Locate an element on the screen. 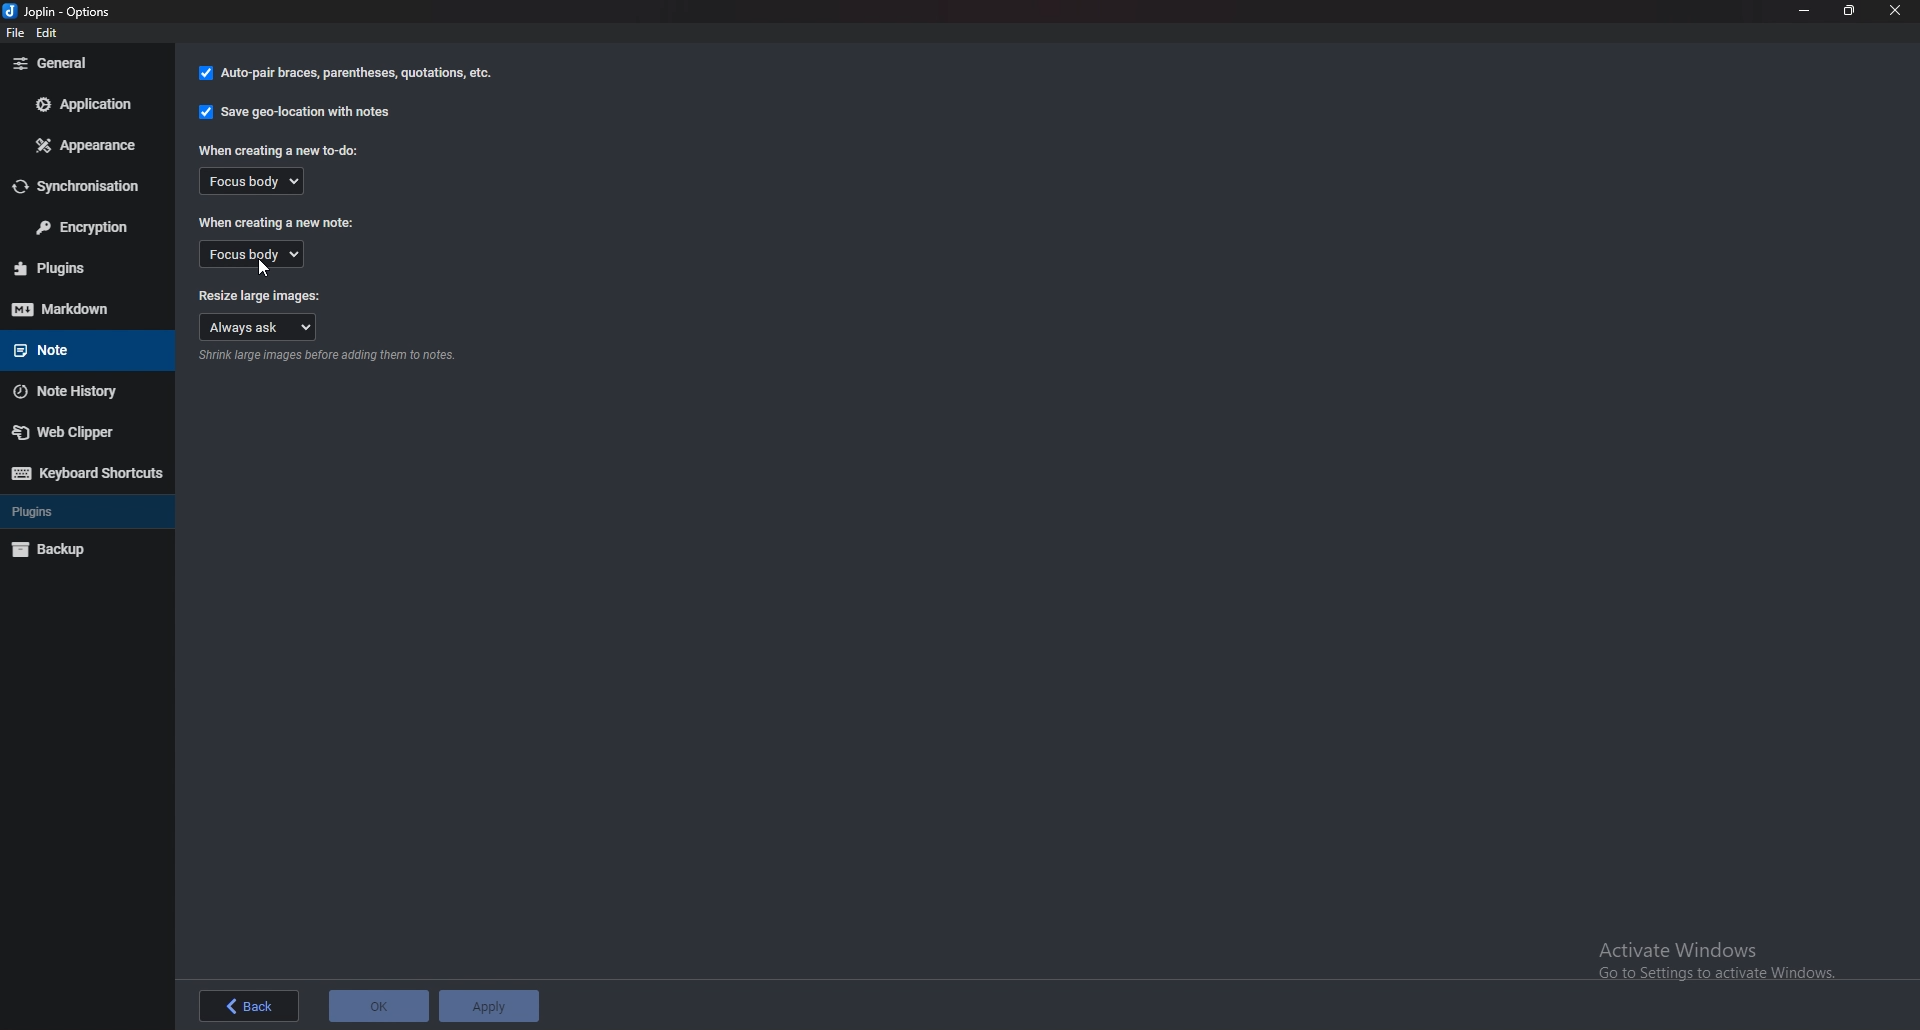  file is located at coordinates (19, 36).